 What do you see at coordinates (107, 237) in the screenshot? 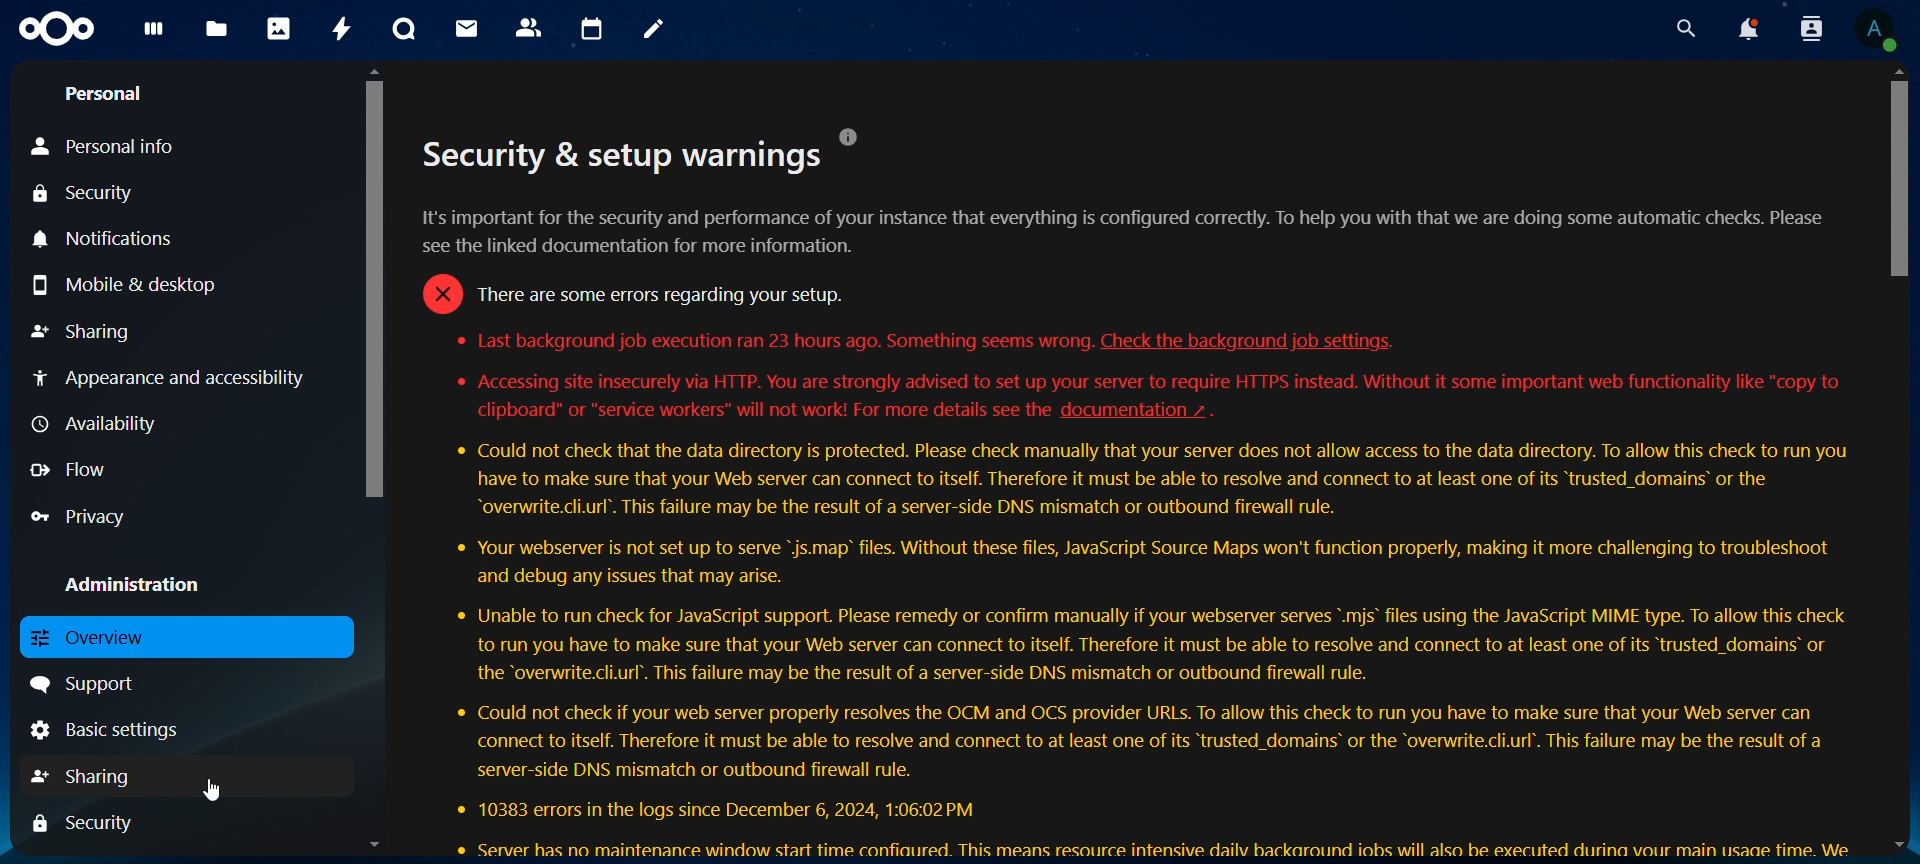
I see `notiifications` at bounding box center [107, 237].